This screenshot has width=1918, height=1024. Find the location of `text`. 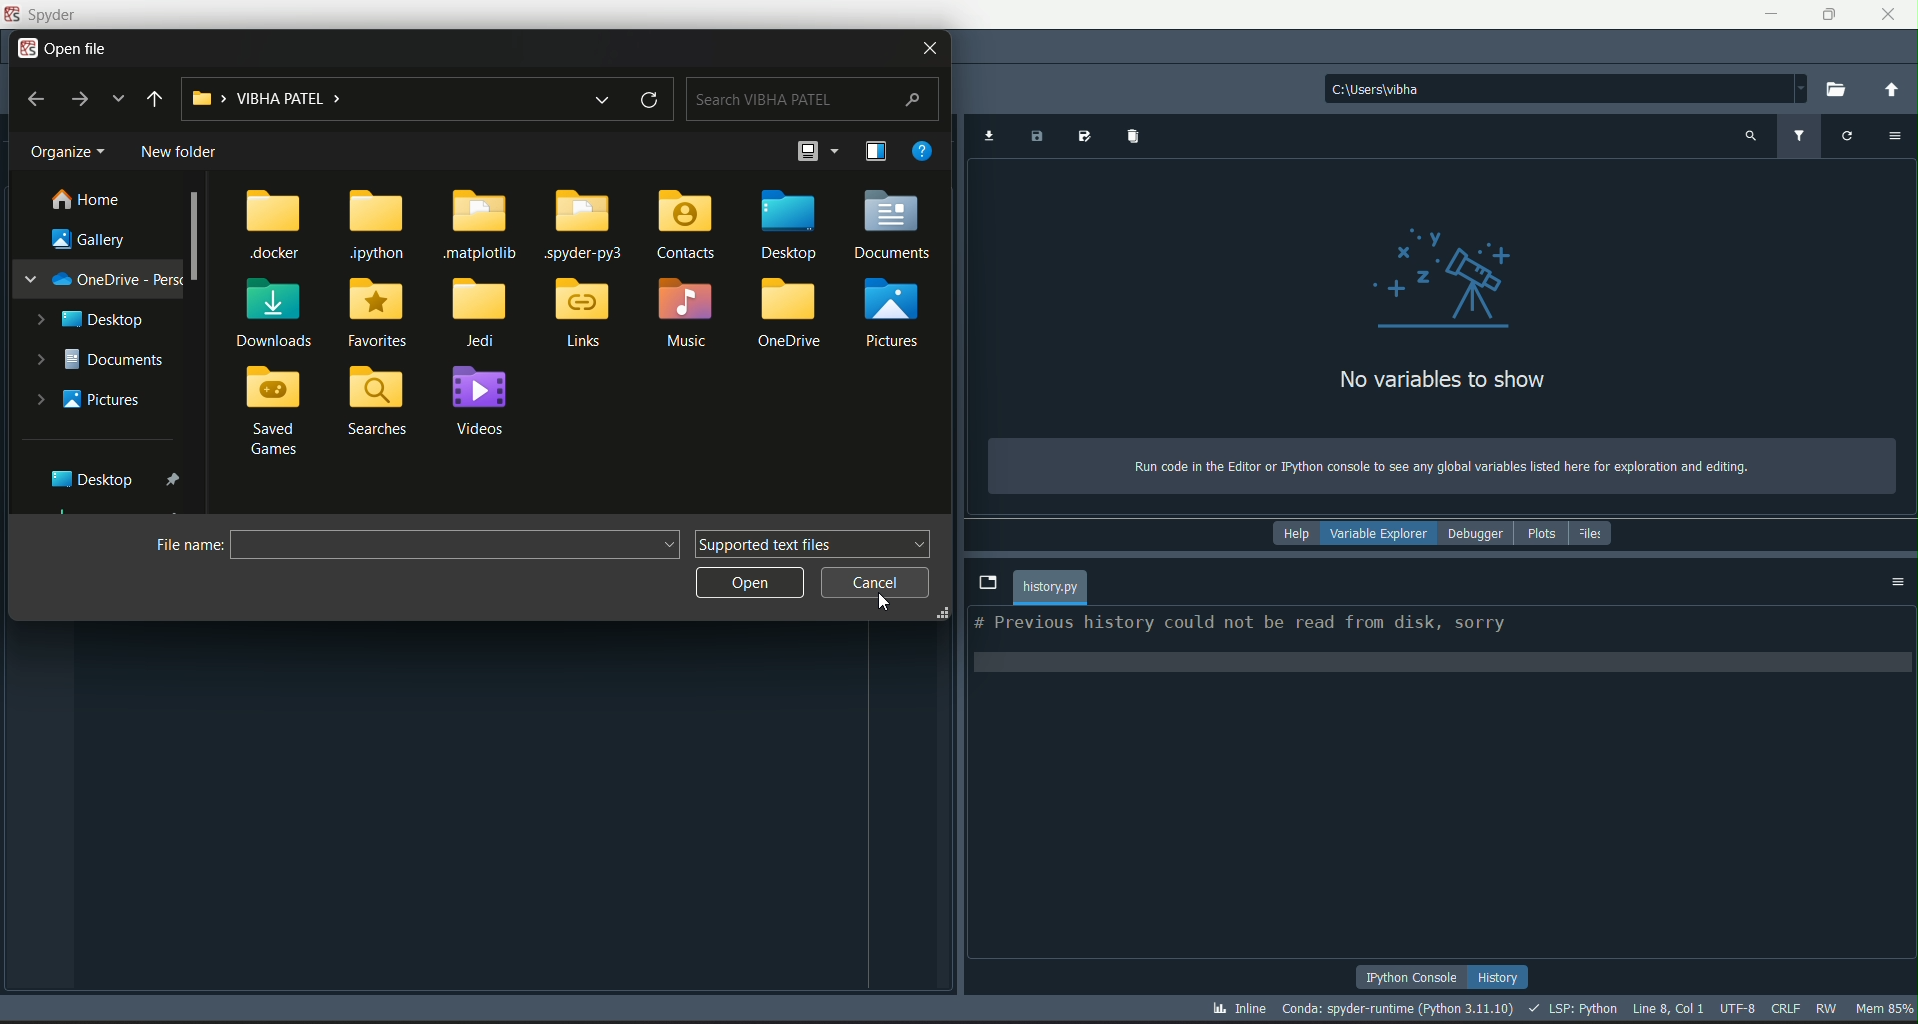

text is located at coordinates (1240, 625).